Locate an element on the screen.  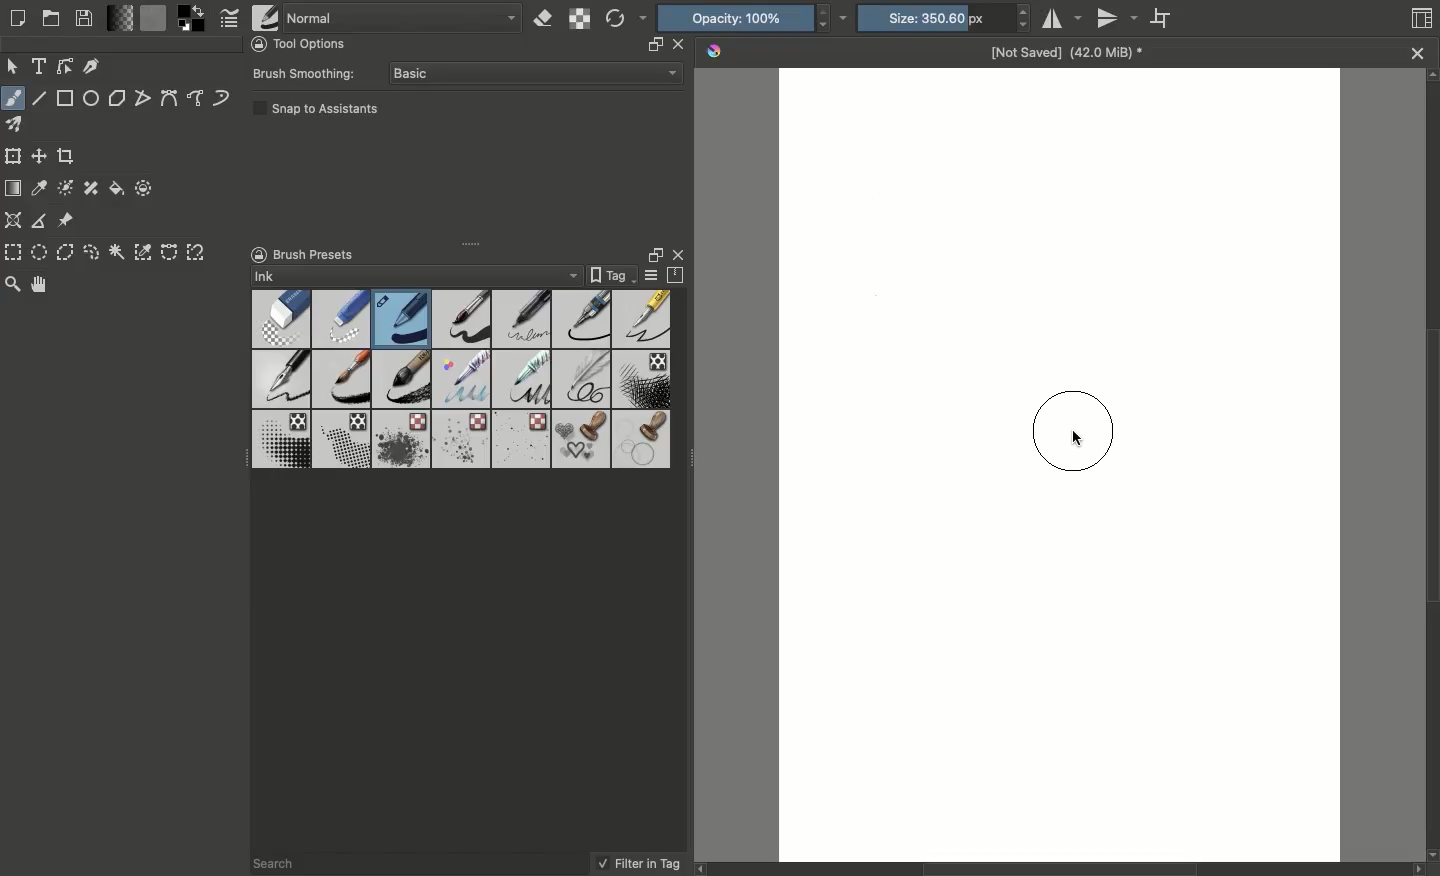
Reference images is located at coordinates (67, 221).